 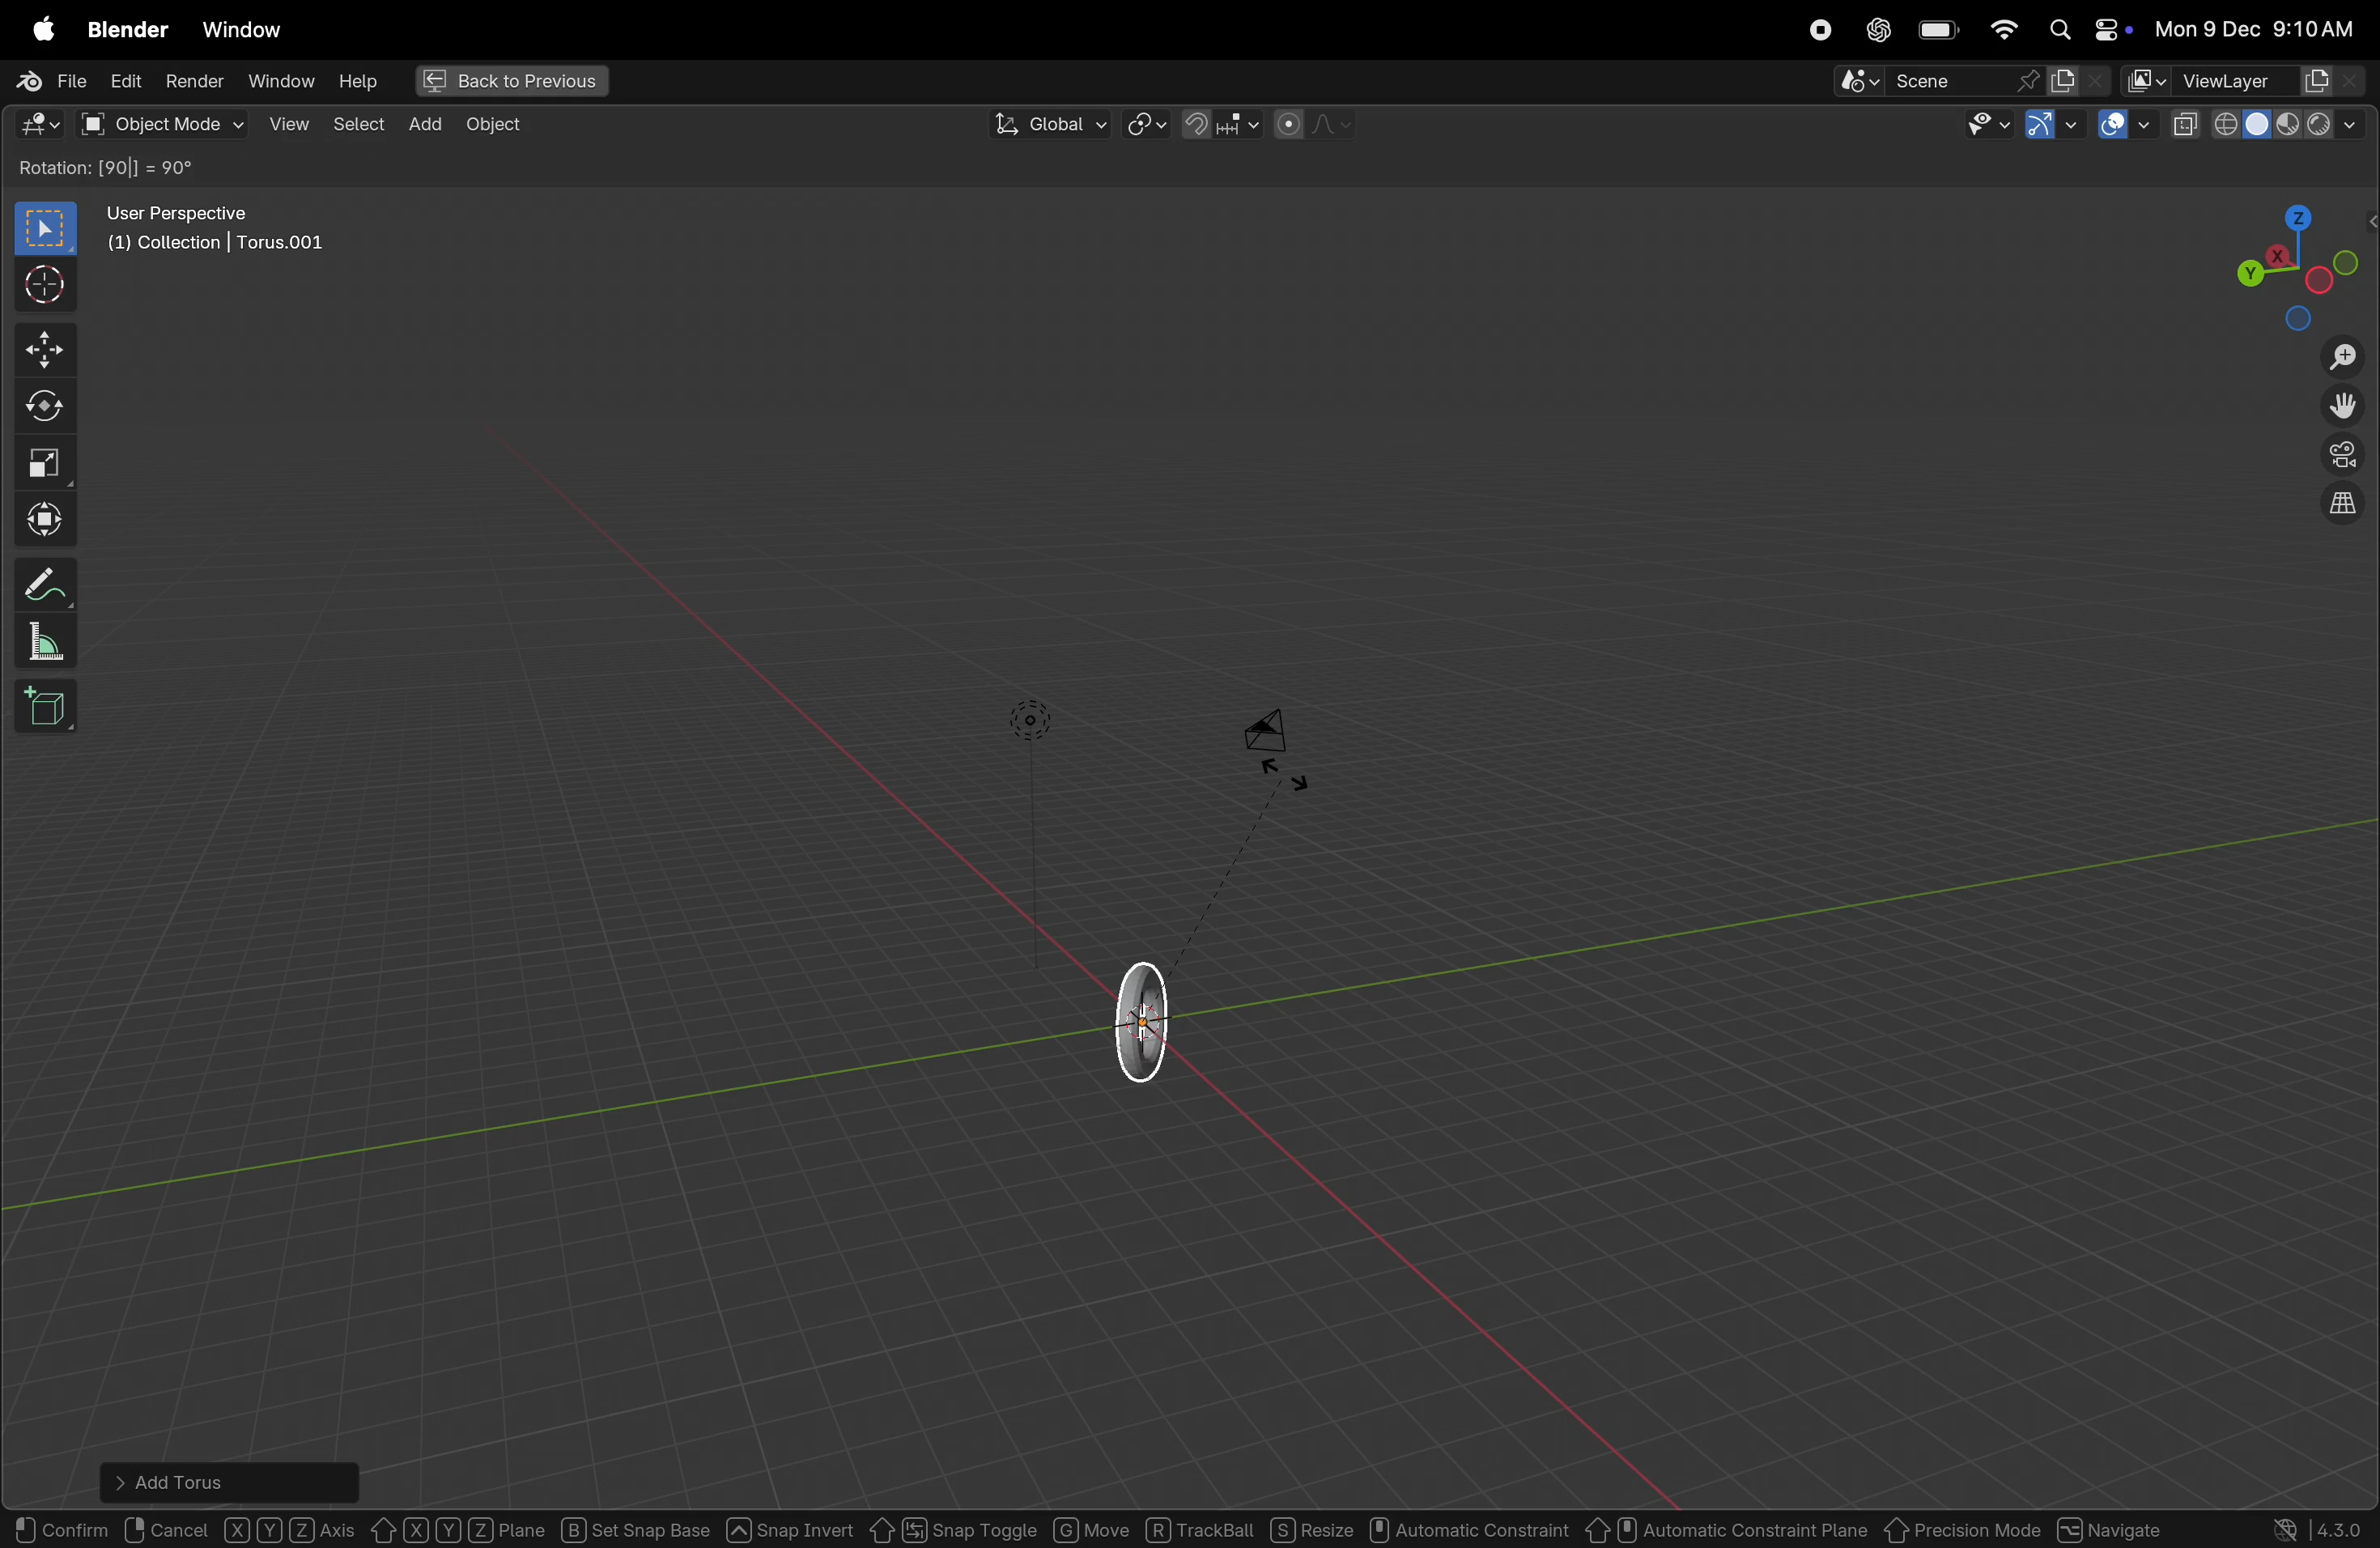 What do you see at coordinates (221, 233) in the screenshot?
I see `user perspectivr` at bounding box center [221, 233].